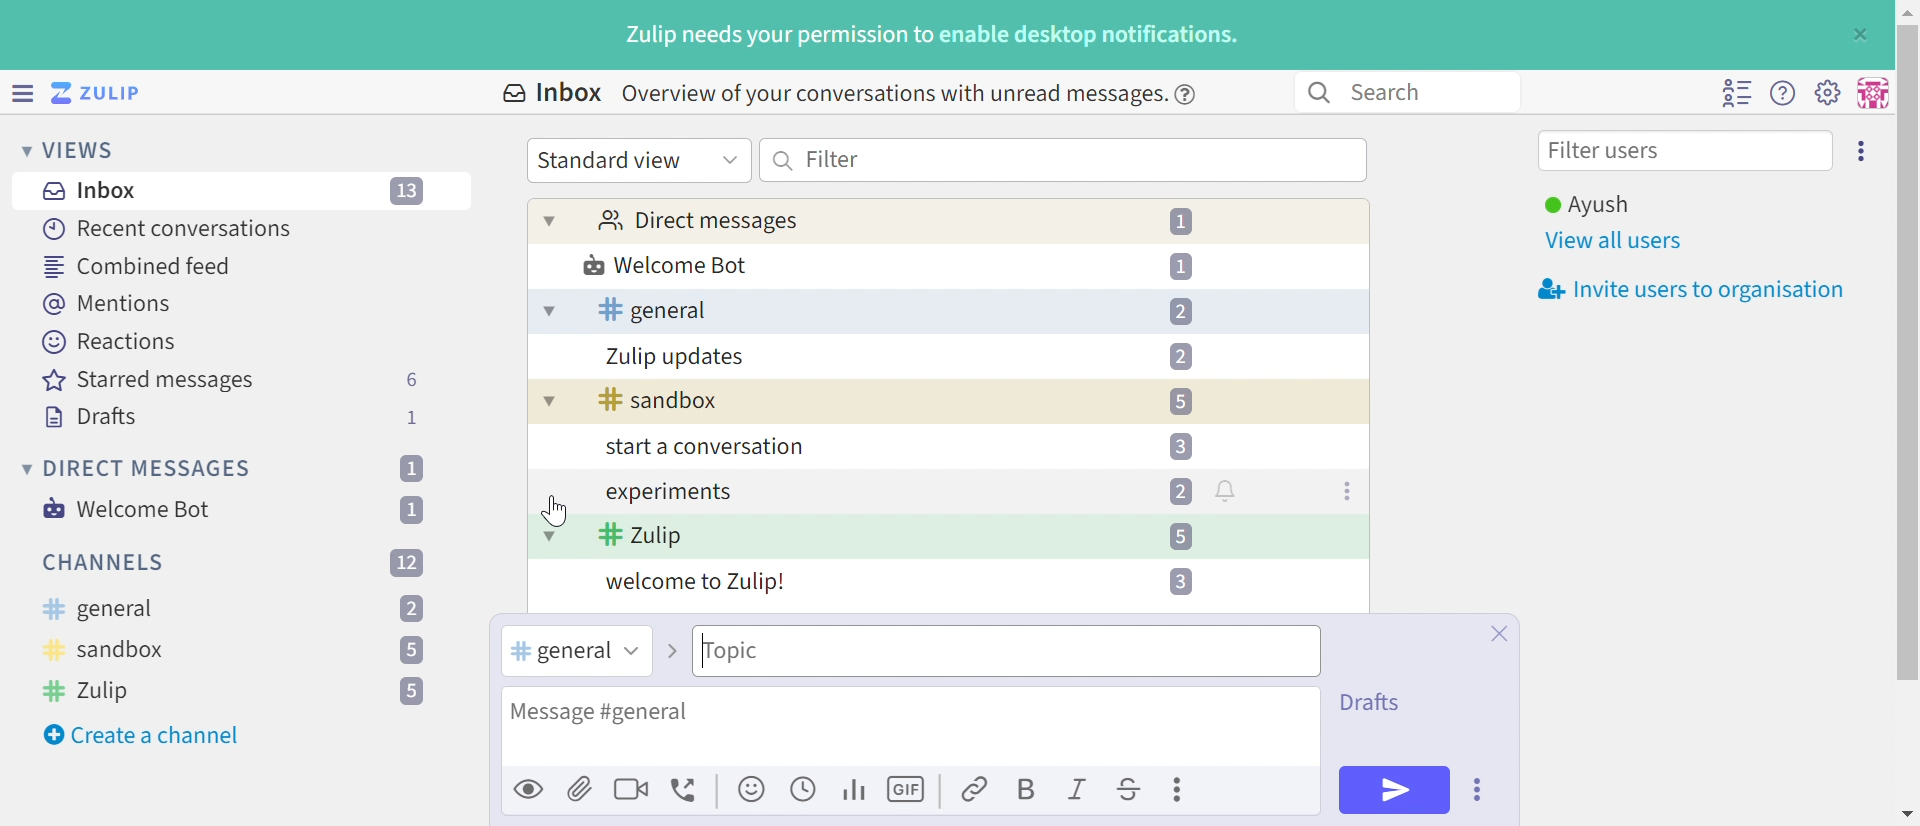  What do you see at coordinates (1180, 445) in the screenshot?
I see `3` at bounding box center [1180, 445].